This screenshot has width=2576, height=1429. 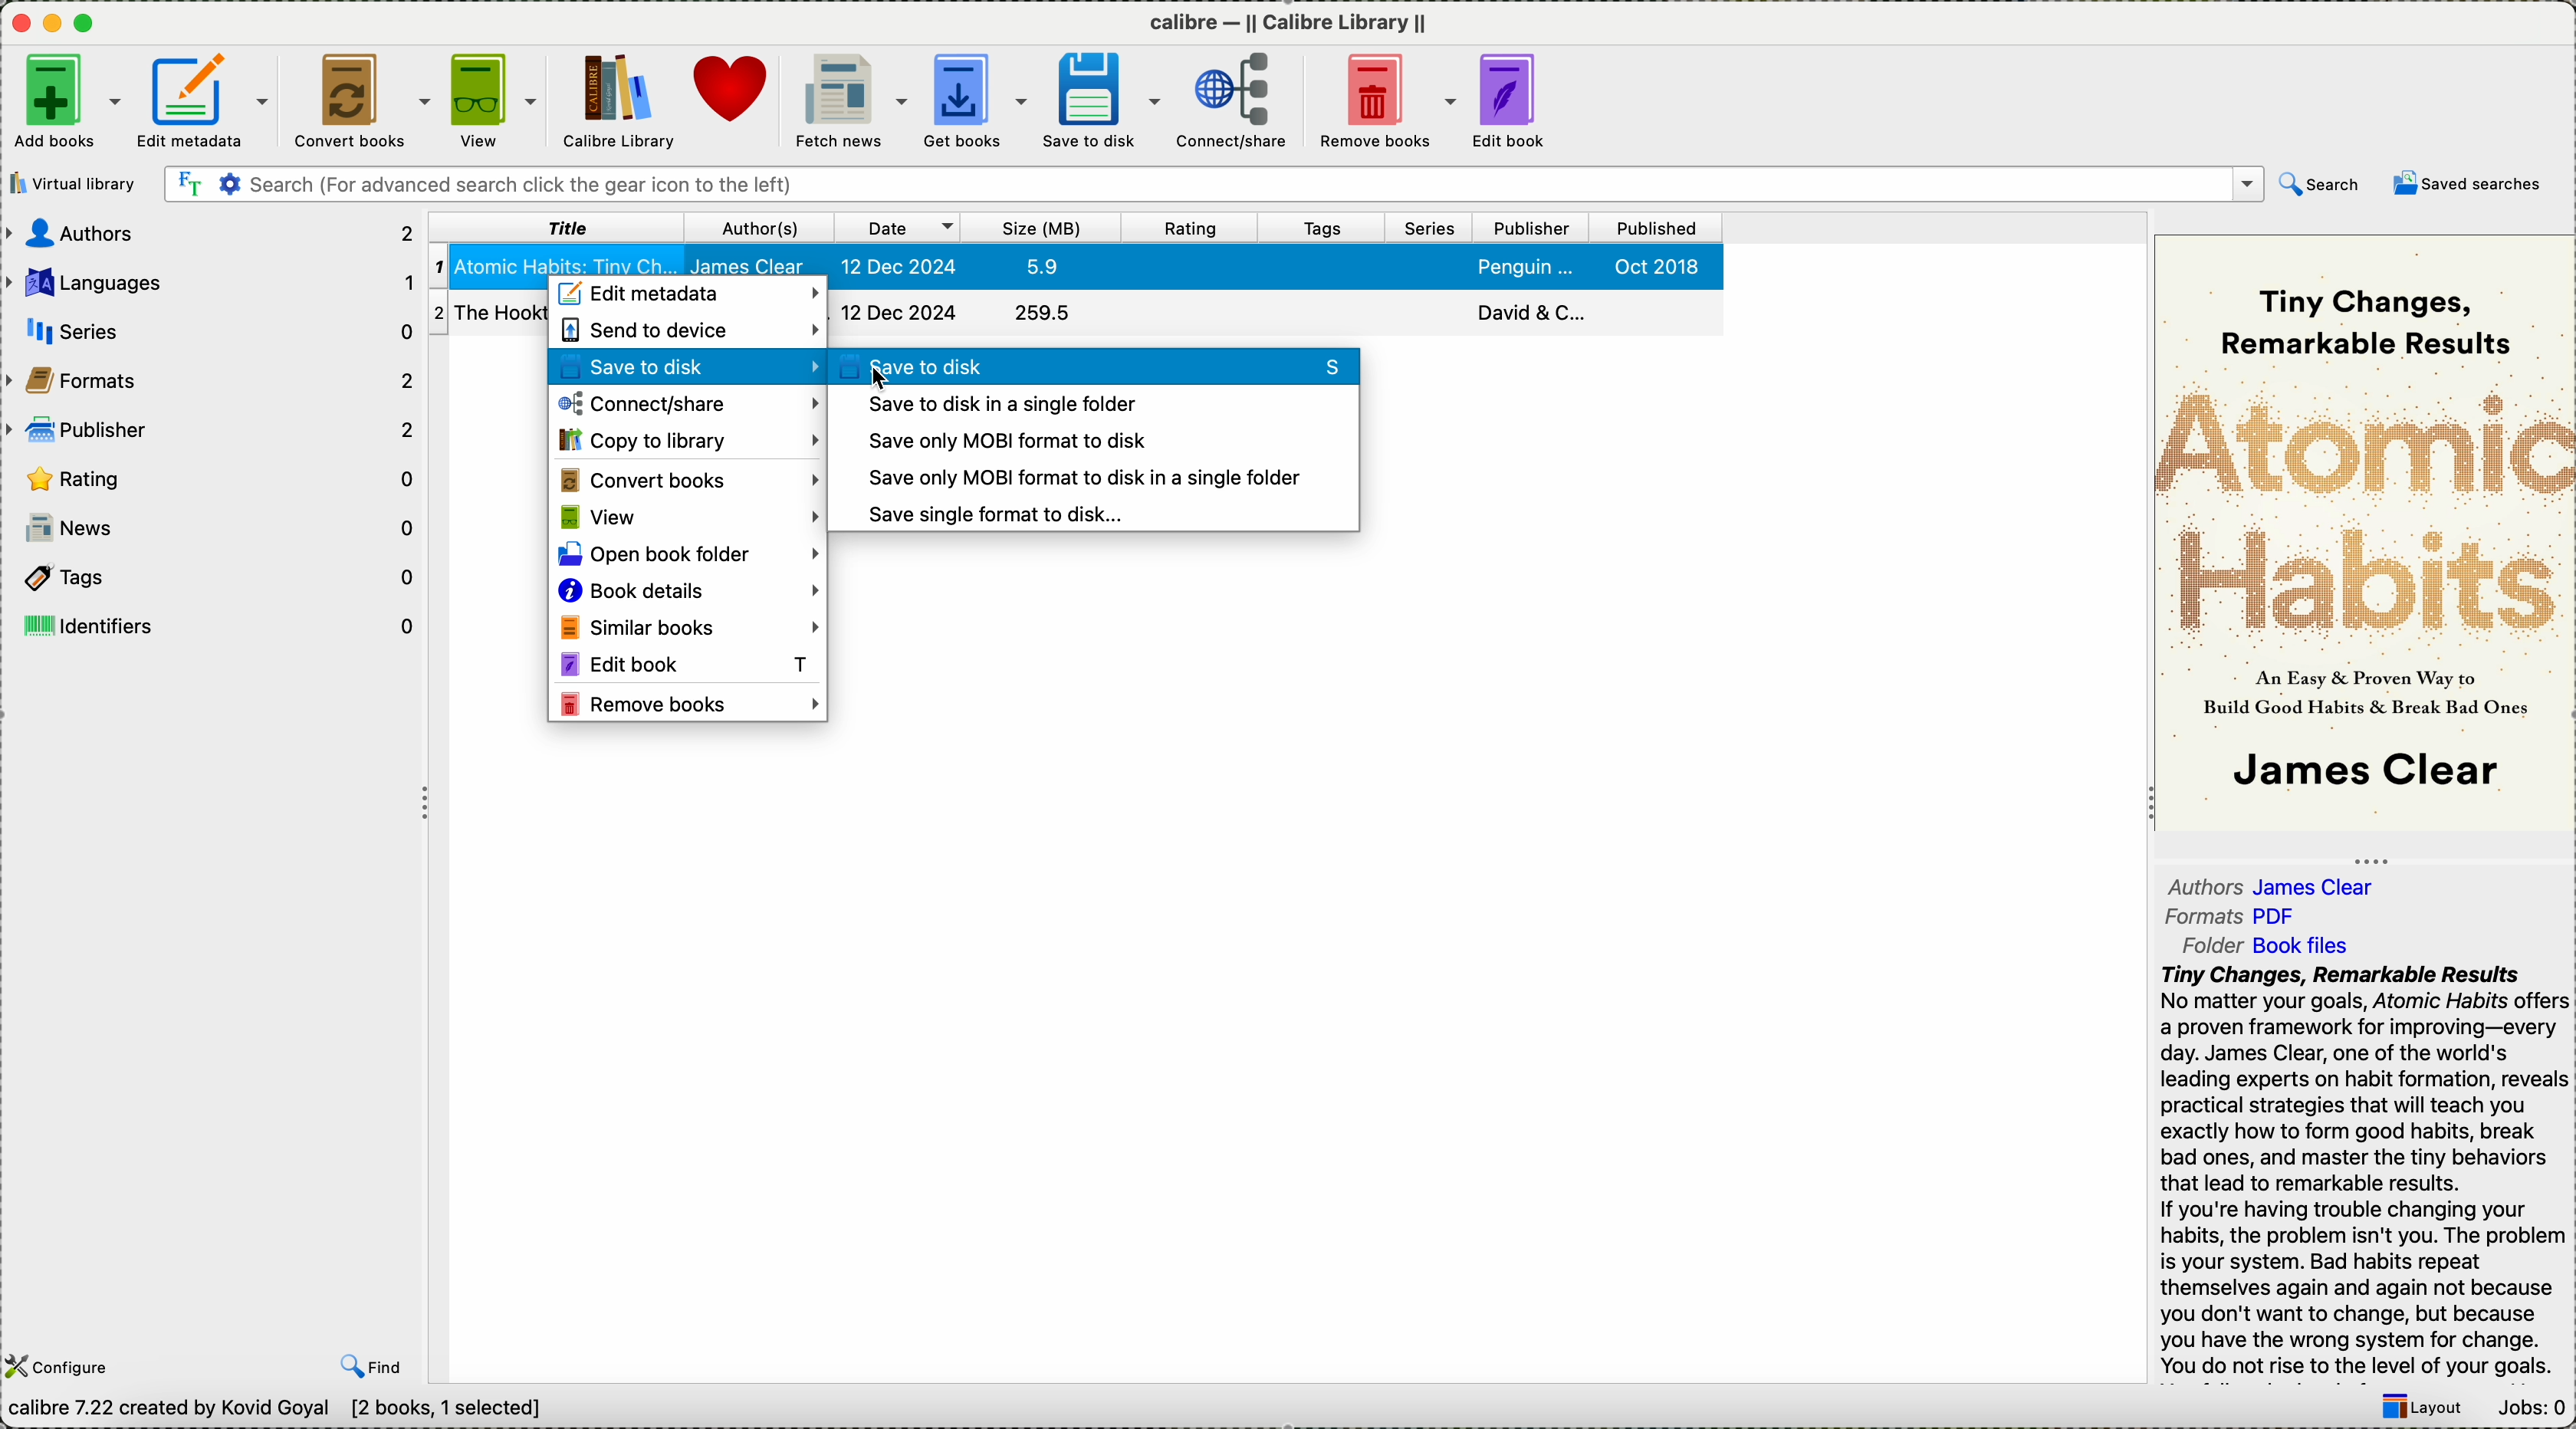 What do you see at coordinates (687, 402) in the screenshot?
I see `connect/share` at bounding box center [687, 402].